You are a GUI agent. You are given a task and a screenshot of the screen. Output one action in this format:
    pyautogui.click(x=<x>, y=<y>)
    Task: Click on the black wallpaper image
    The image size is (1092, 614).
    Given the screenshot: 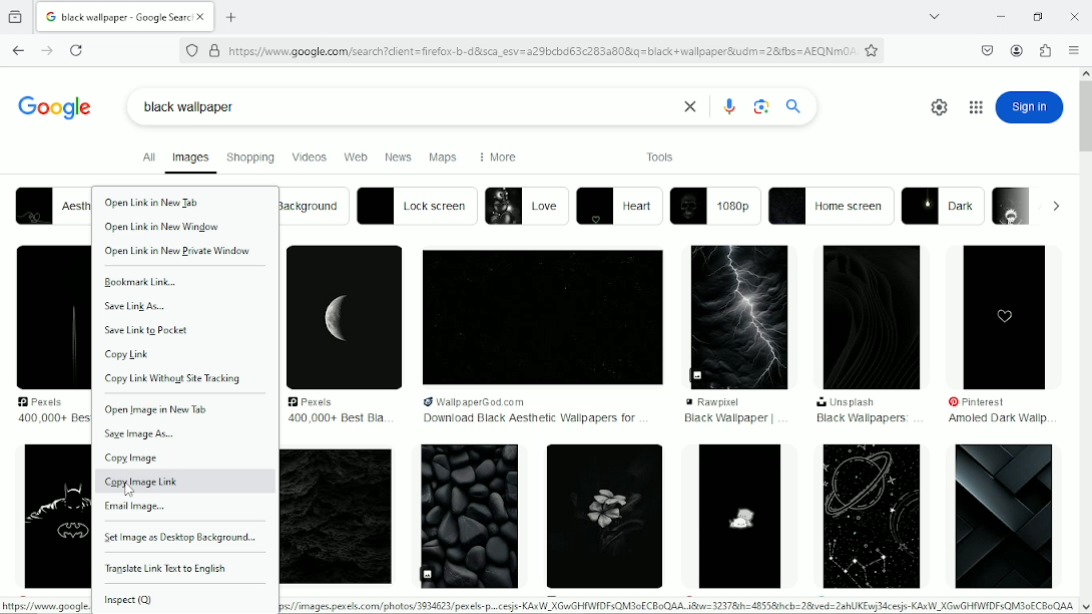 What is the action you would take?
    pyautogui.click(x=738, y=516)
    